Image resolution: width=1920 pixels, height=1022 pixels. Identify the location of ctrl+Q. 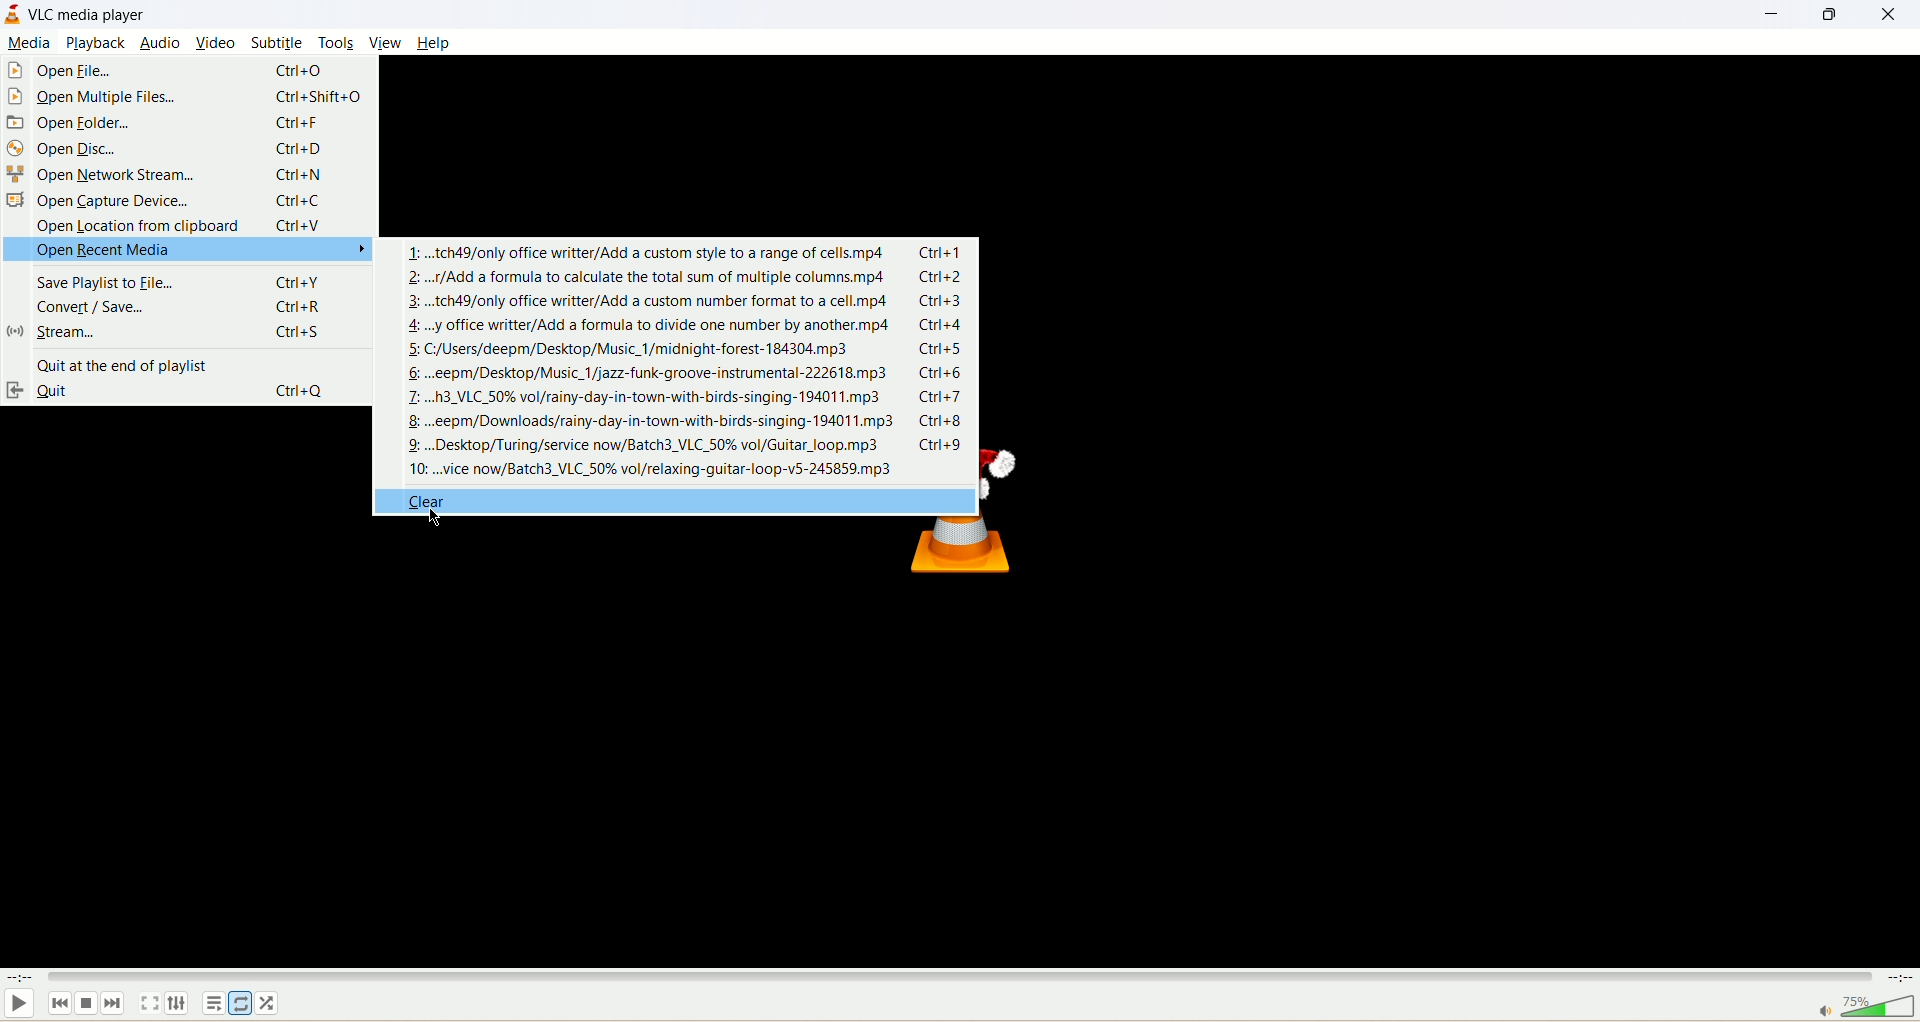
(299, 391).